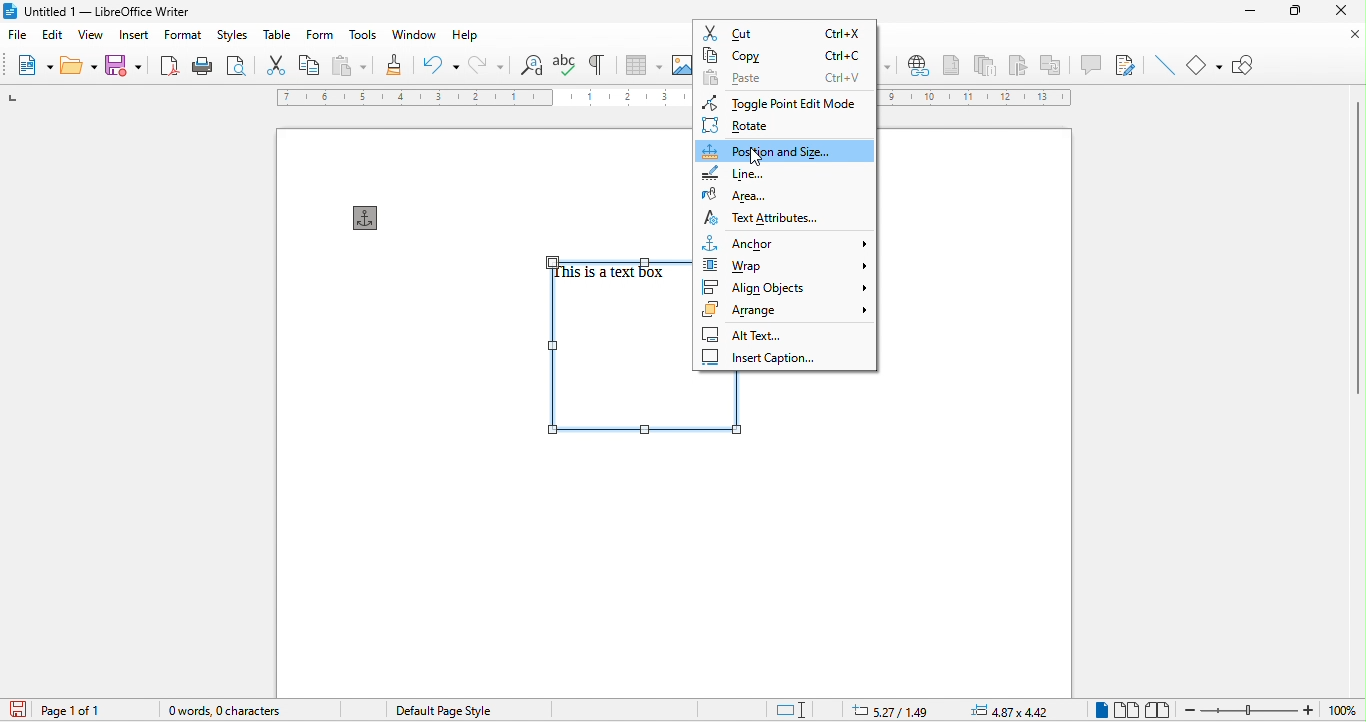  What do you see at coordinates (82, 710) in the screenshot?
I see `page 1 of 1` at bounding box center [82, 710].